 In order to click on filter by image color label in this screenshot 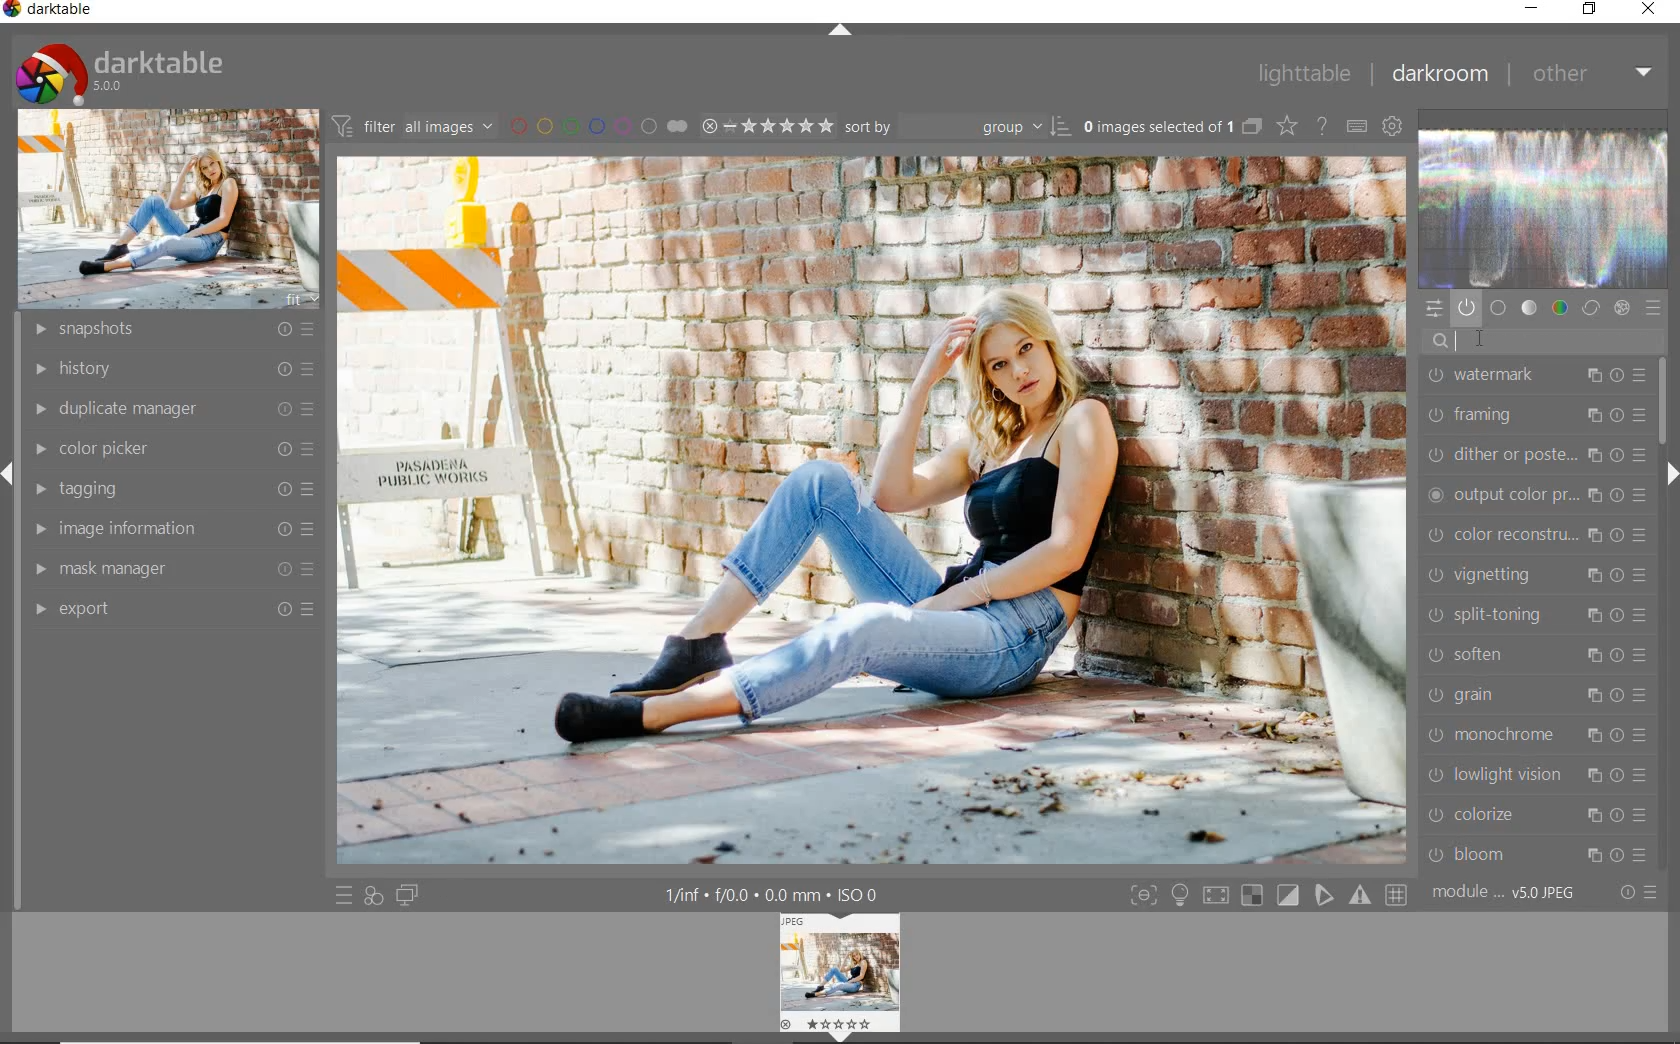, I will do `click(598, 124)`.